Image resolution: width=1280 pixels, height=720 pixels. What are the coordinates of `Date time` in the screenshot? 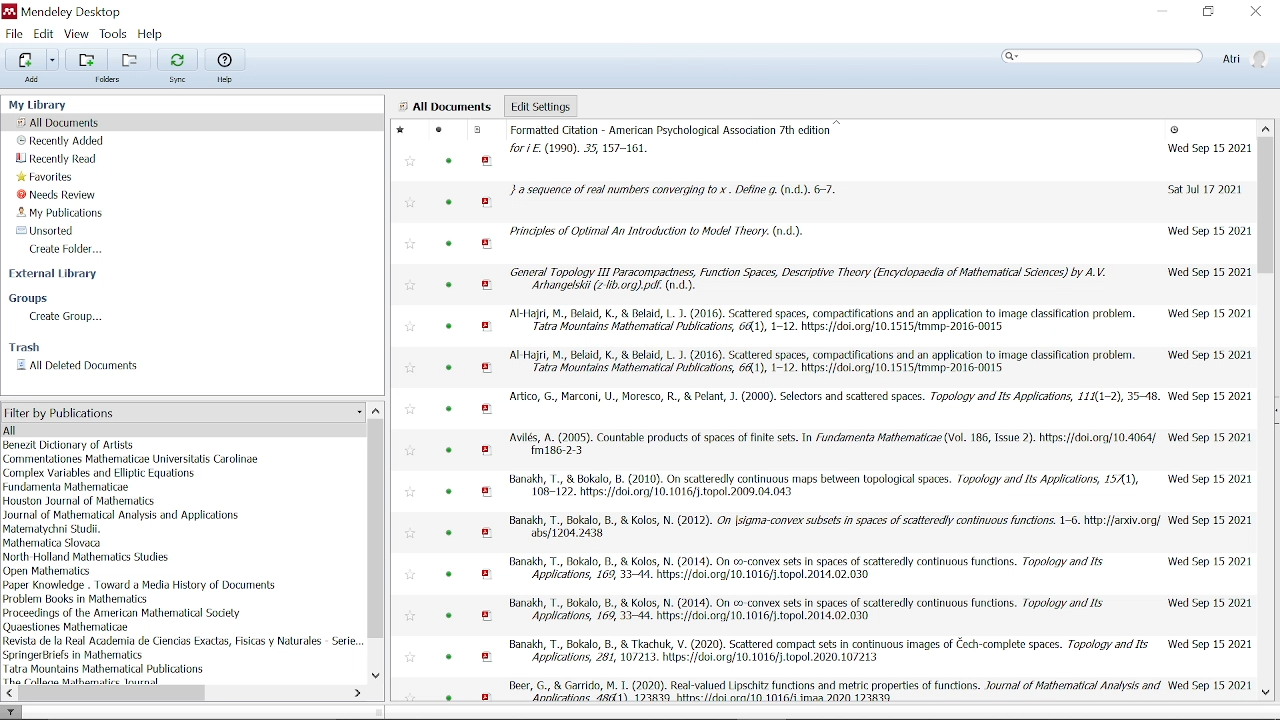 It's located at (1206, 148).